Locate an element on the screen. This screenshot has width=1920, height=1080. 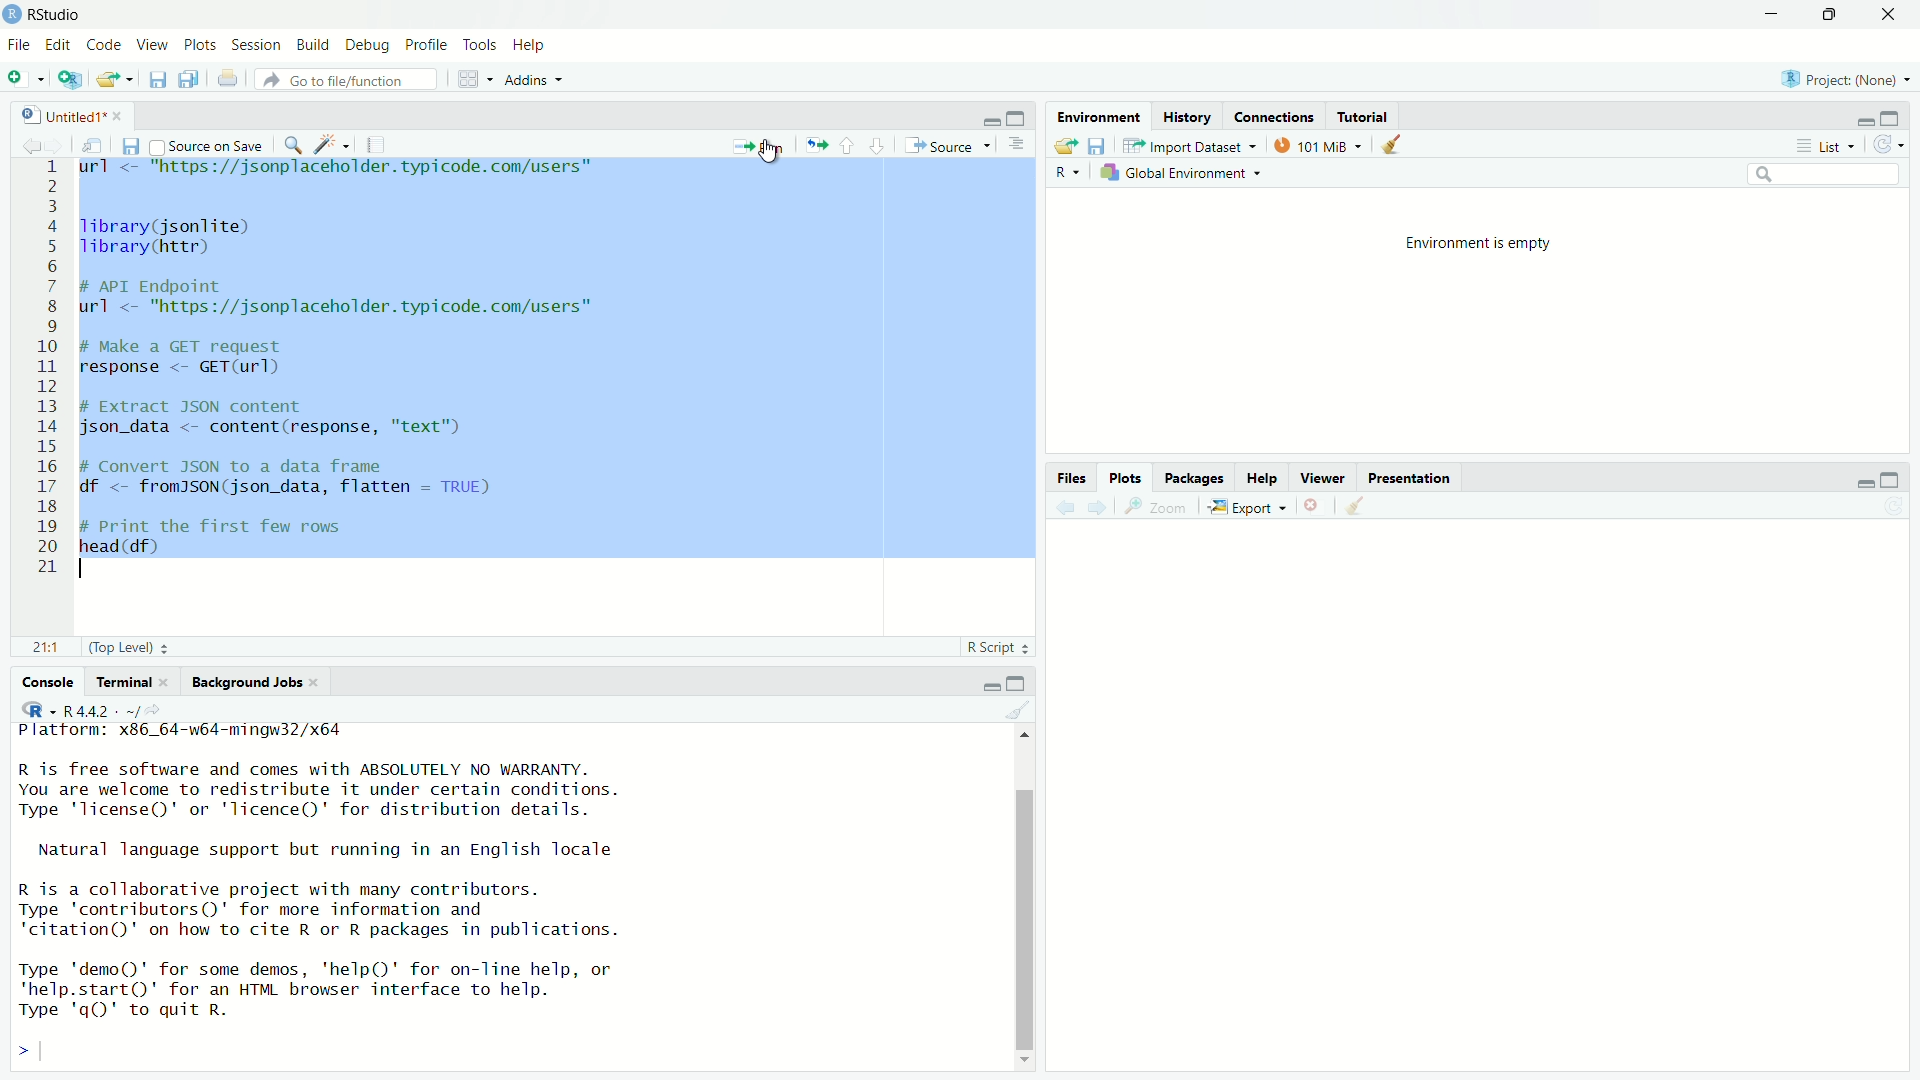
Minimize is located at coordinates (1862, 483).